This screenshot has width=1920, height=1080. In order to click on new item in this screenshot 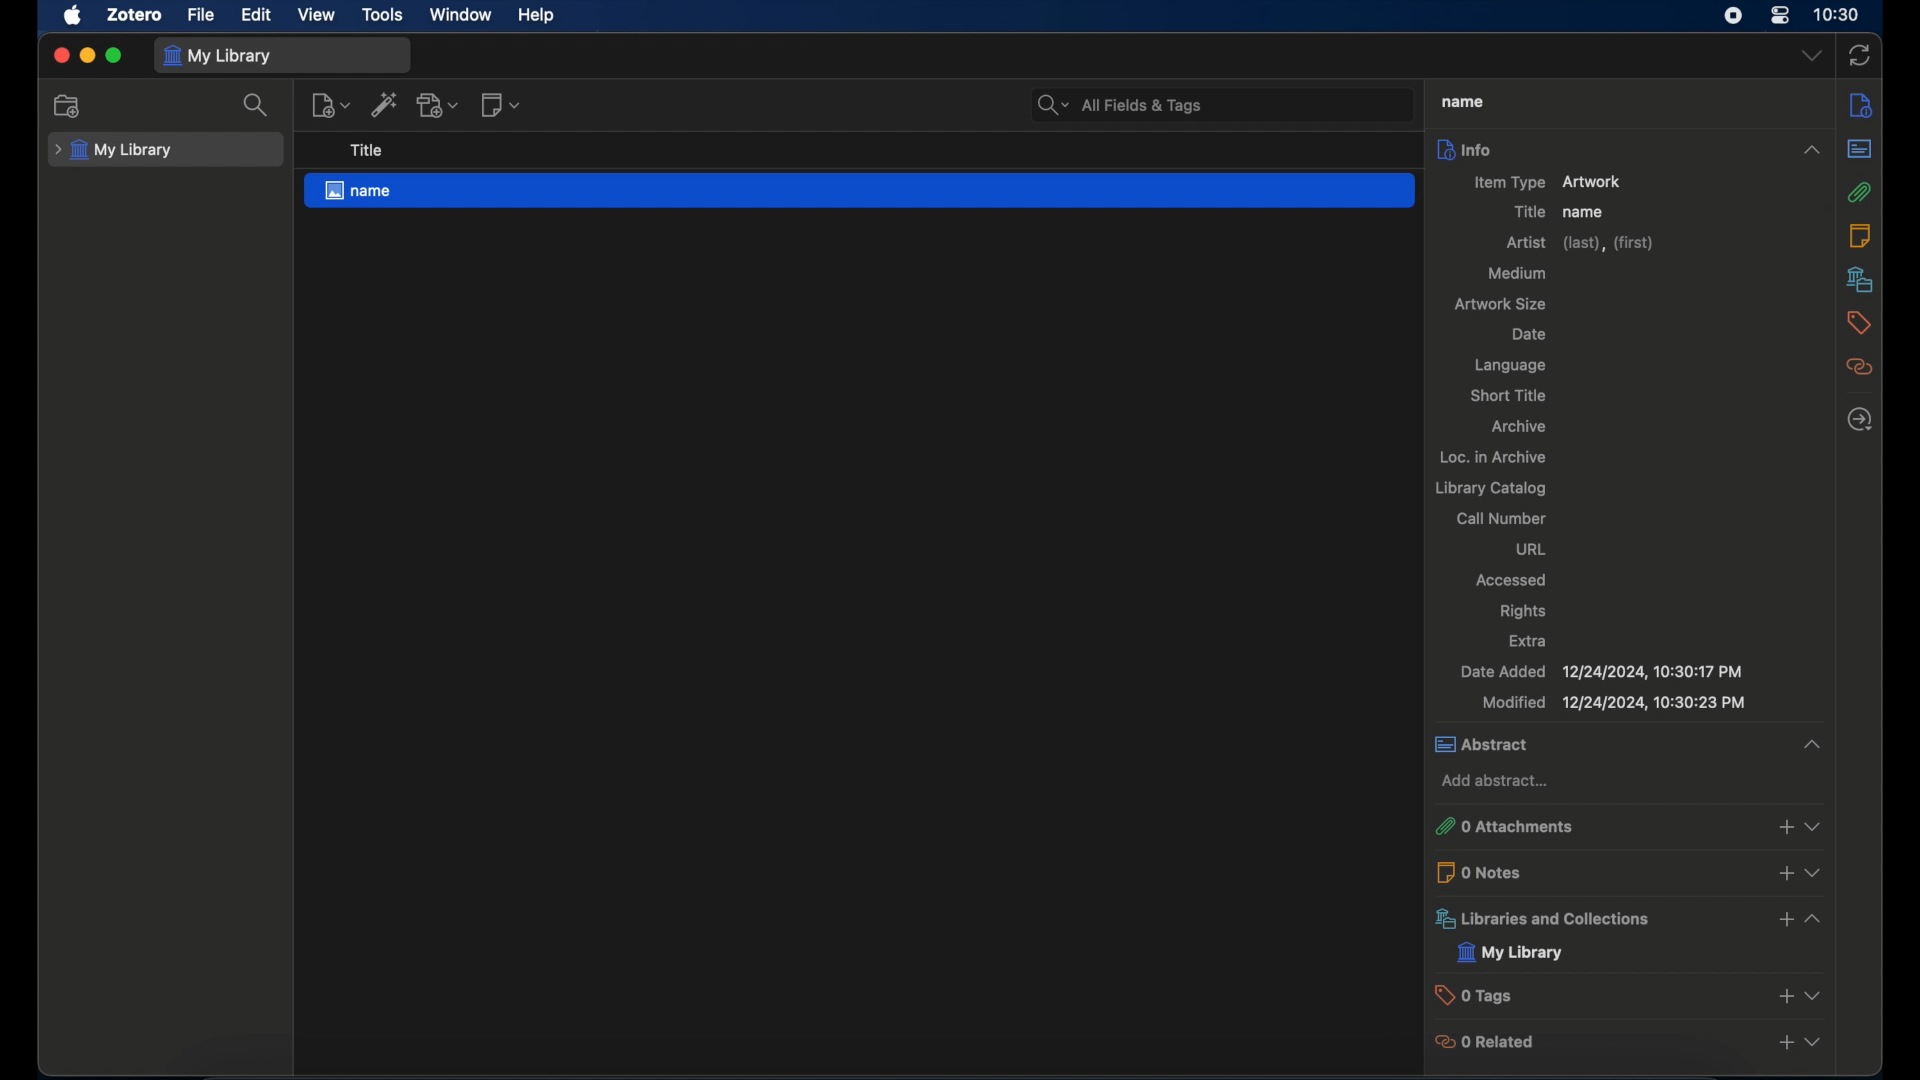, I will do `click(330, 105)`.